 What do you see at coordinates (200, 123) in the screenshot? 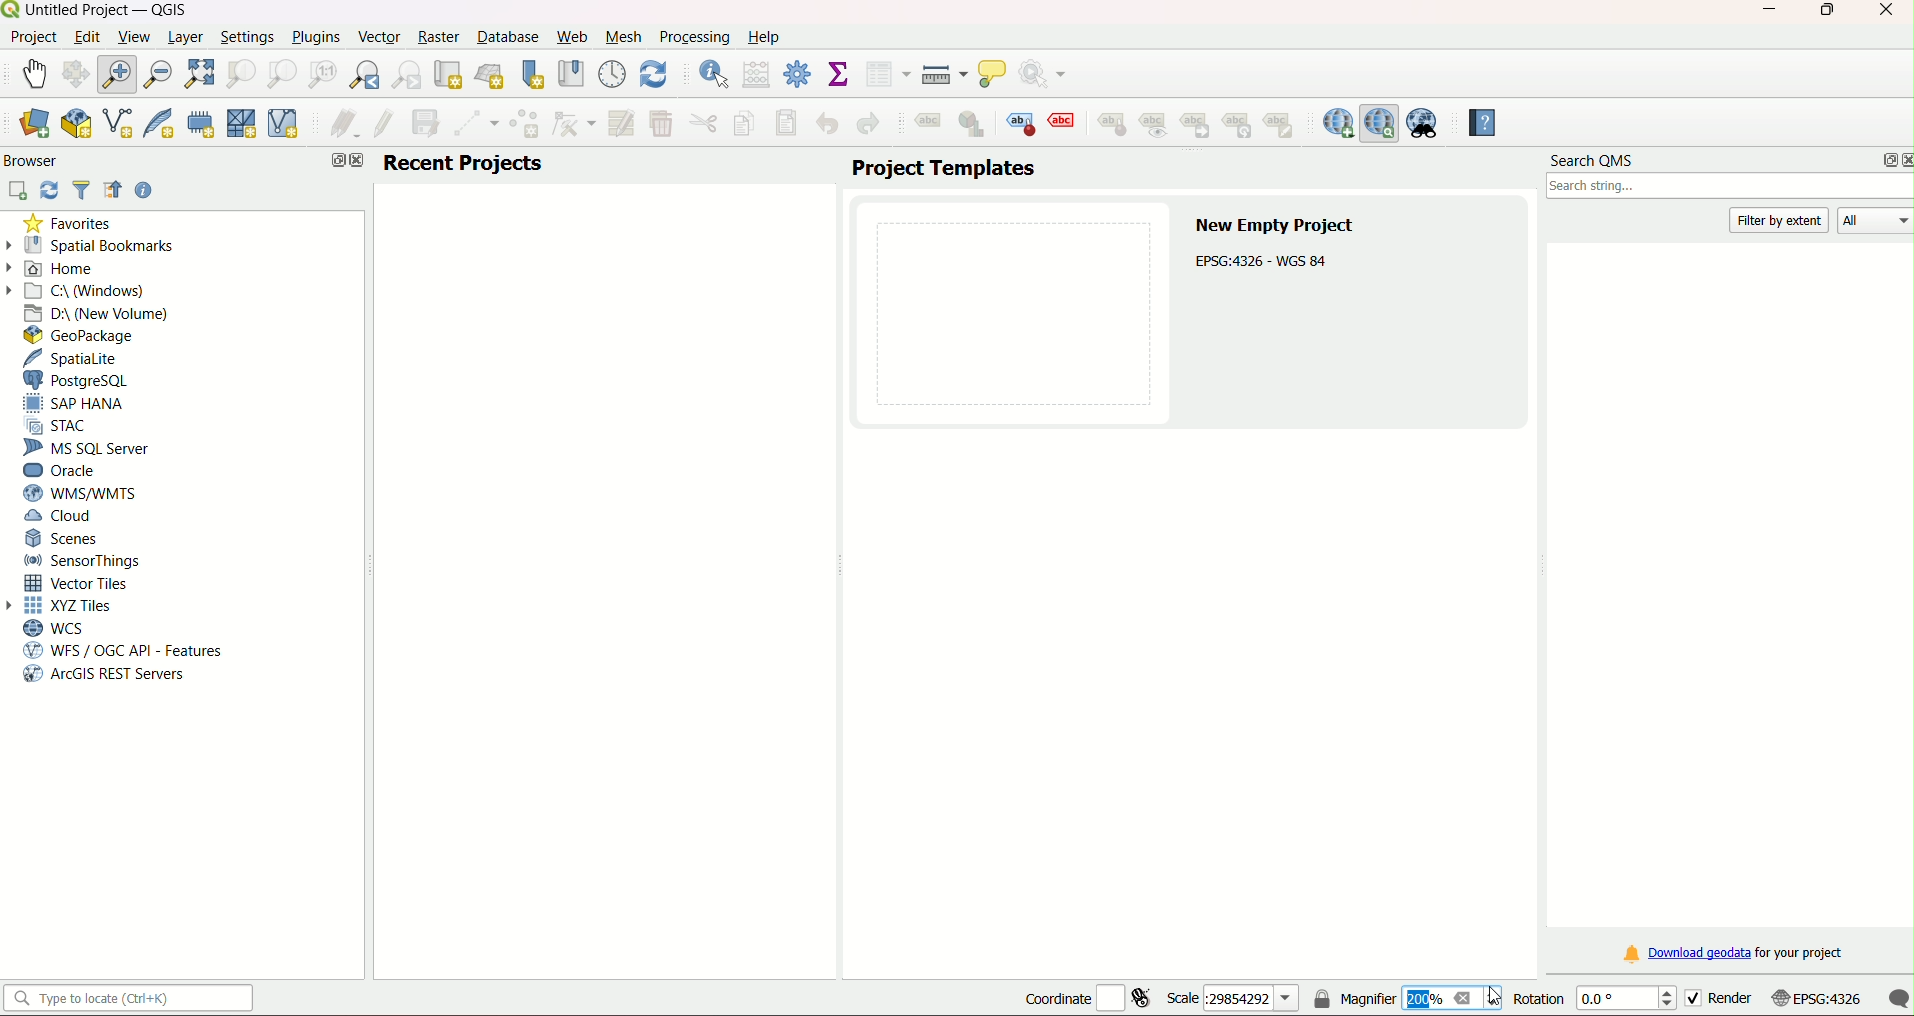
I see `new temporary scratch layer` at bounding box center [200, 123].